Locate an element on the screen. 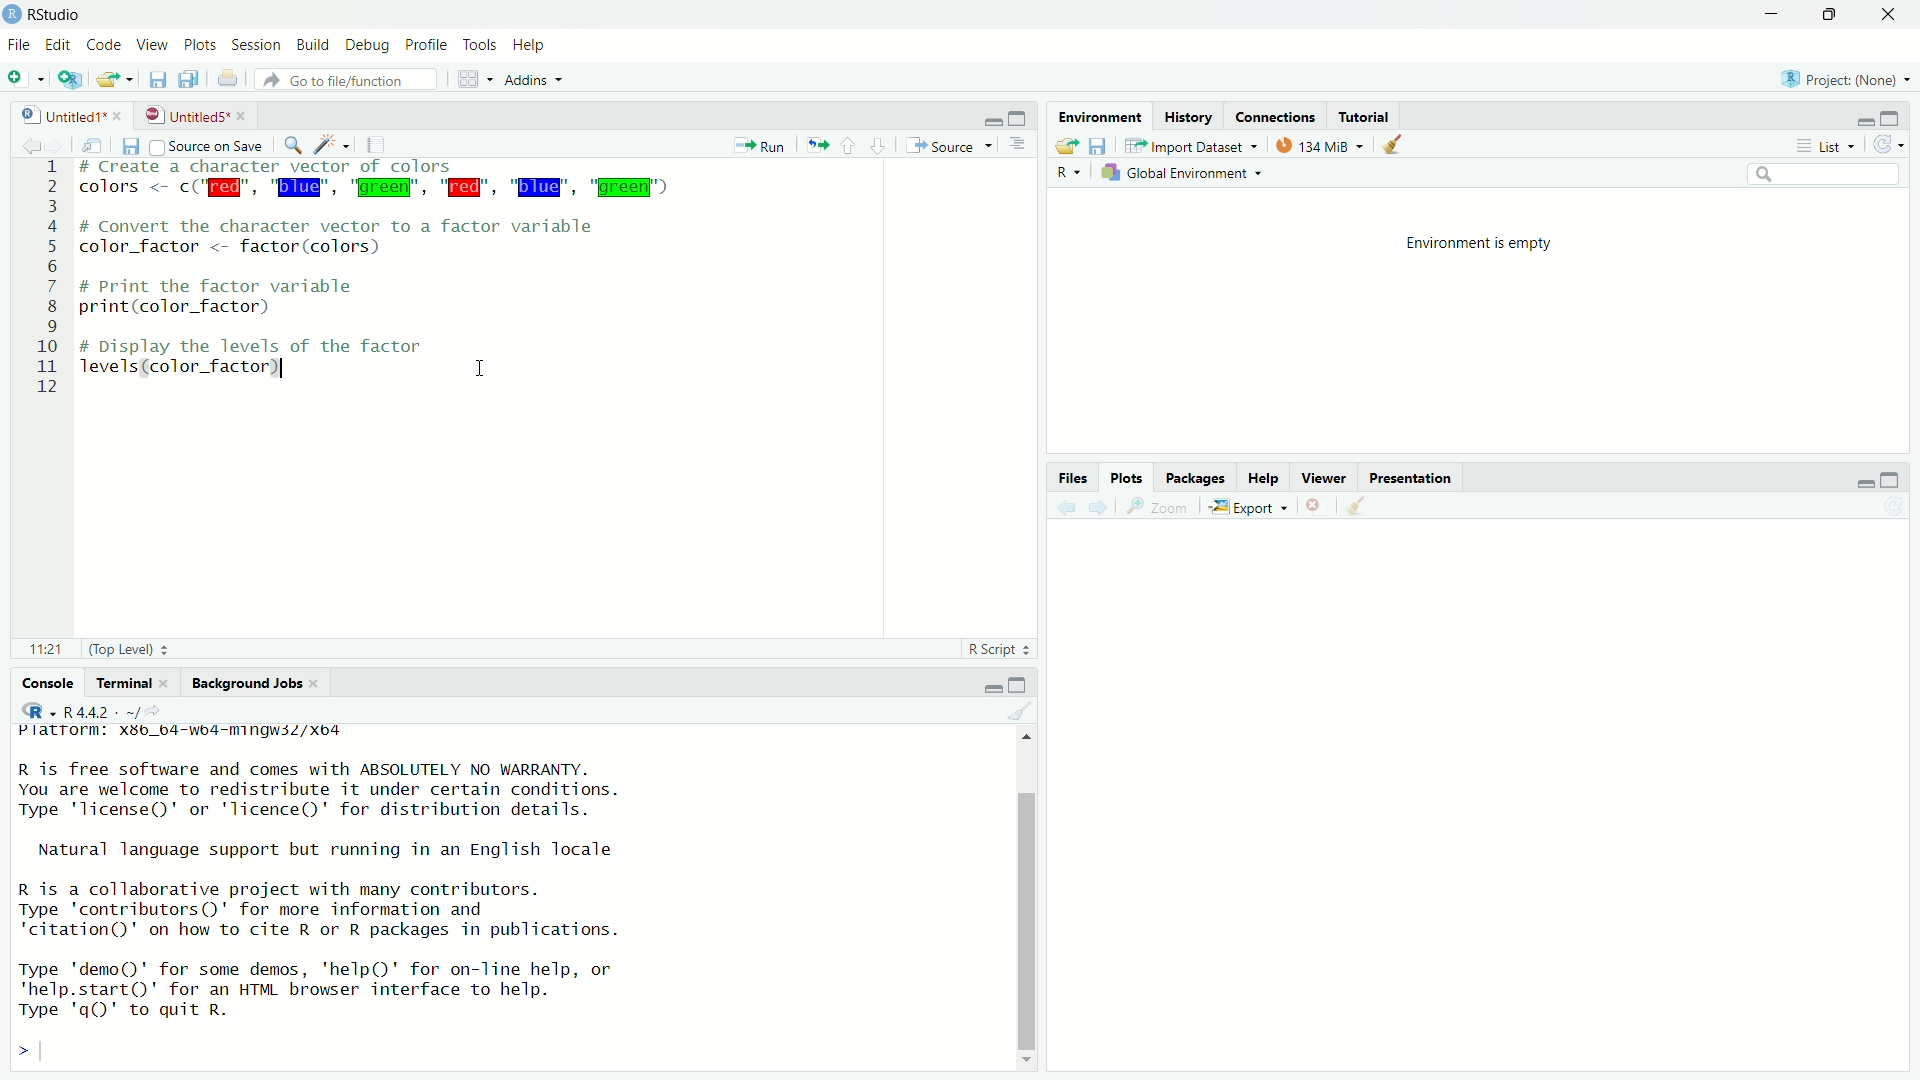 The width and height of the screenshot is (1920, 1080). find/replace is located at coordinates (293, 146).